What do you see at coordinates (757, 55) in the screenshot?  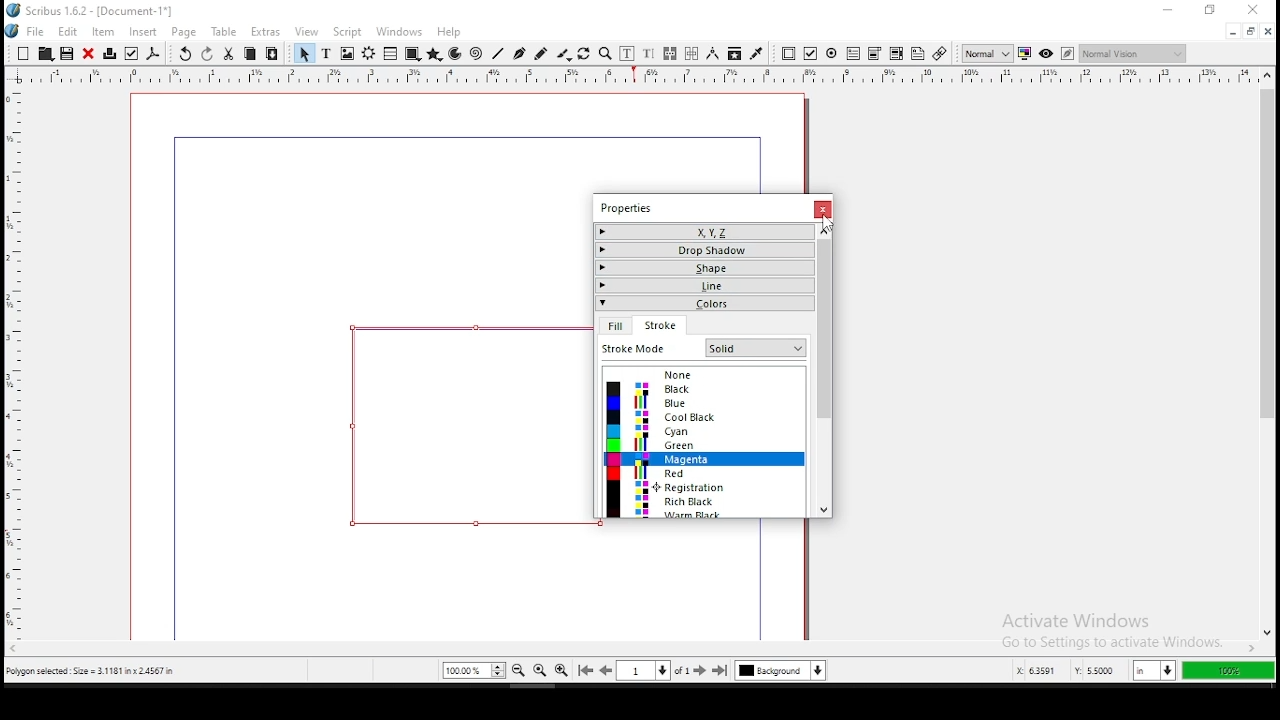 I see `eyedropper` at bounding box center [757, 55].